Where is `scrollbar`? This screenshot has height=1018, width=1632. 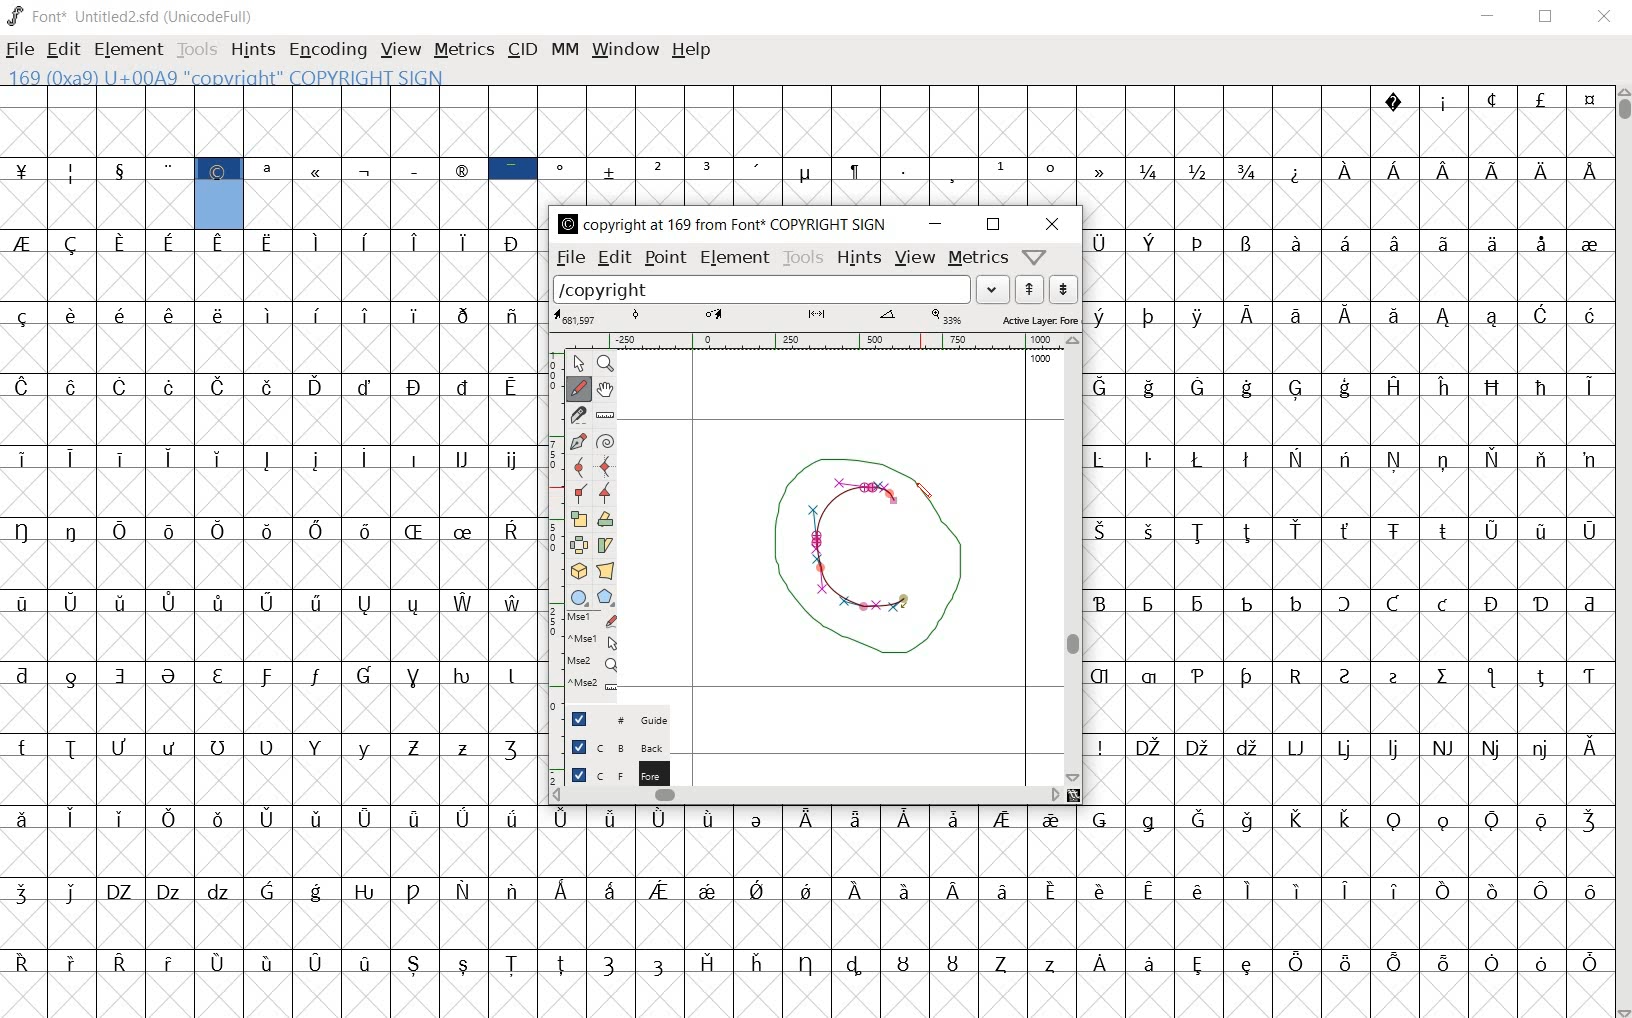
scrollbar is located at coordinates (805, 794).